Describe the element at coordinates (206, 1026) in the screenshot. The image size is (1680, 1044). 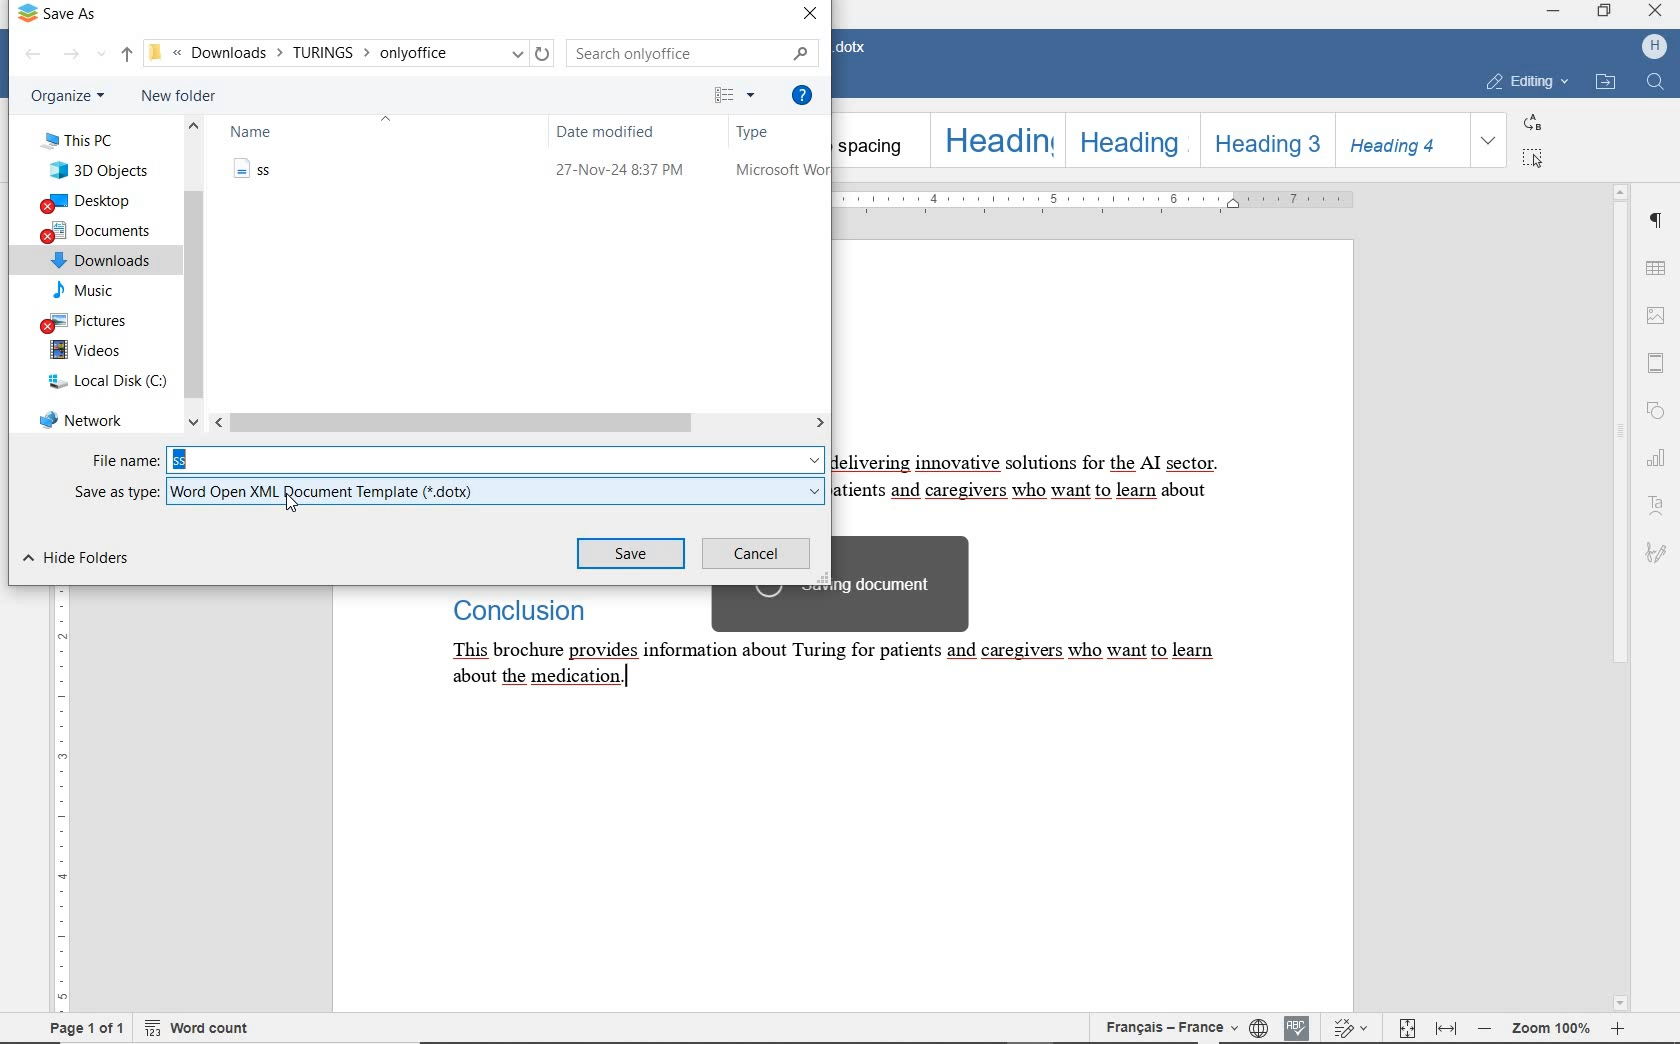
I see `WORD COUNT` at that location.